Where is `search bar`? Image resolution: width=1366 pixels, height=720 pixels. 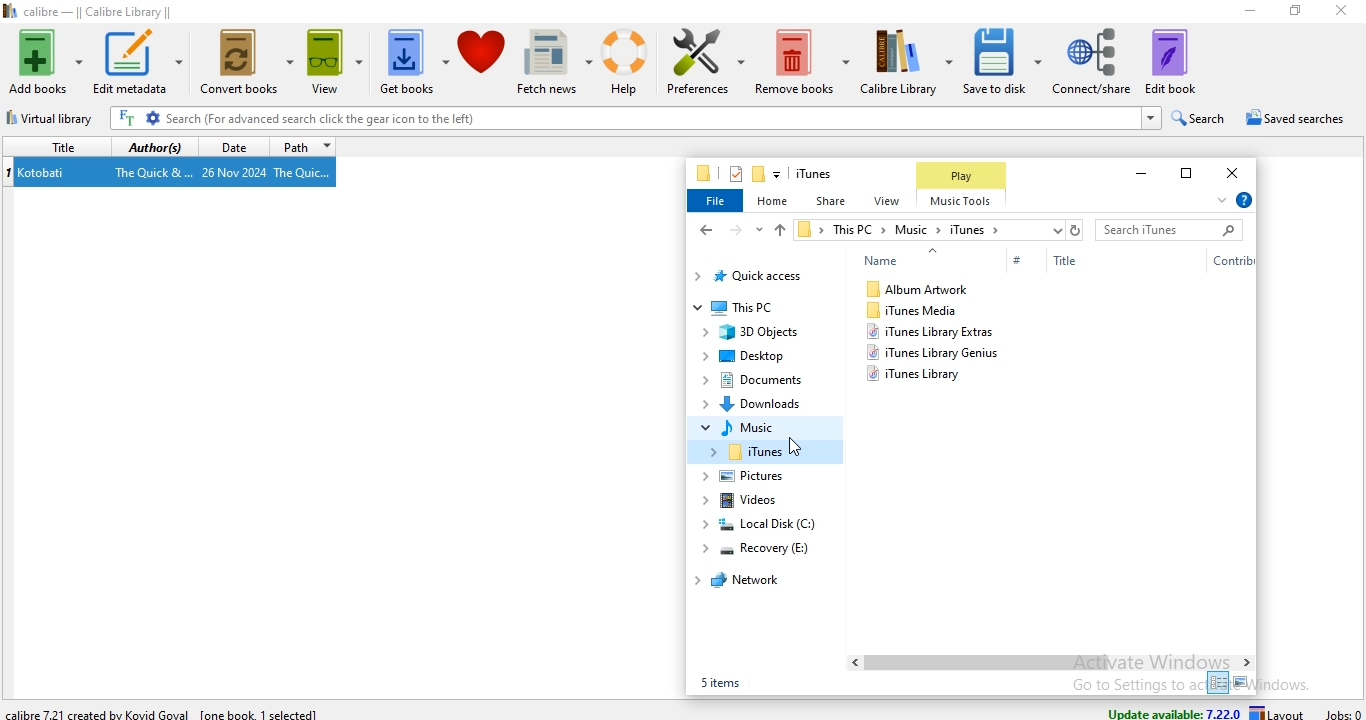 search bar is located at coordinates (1169, 228).